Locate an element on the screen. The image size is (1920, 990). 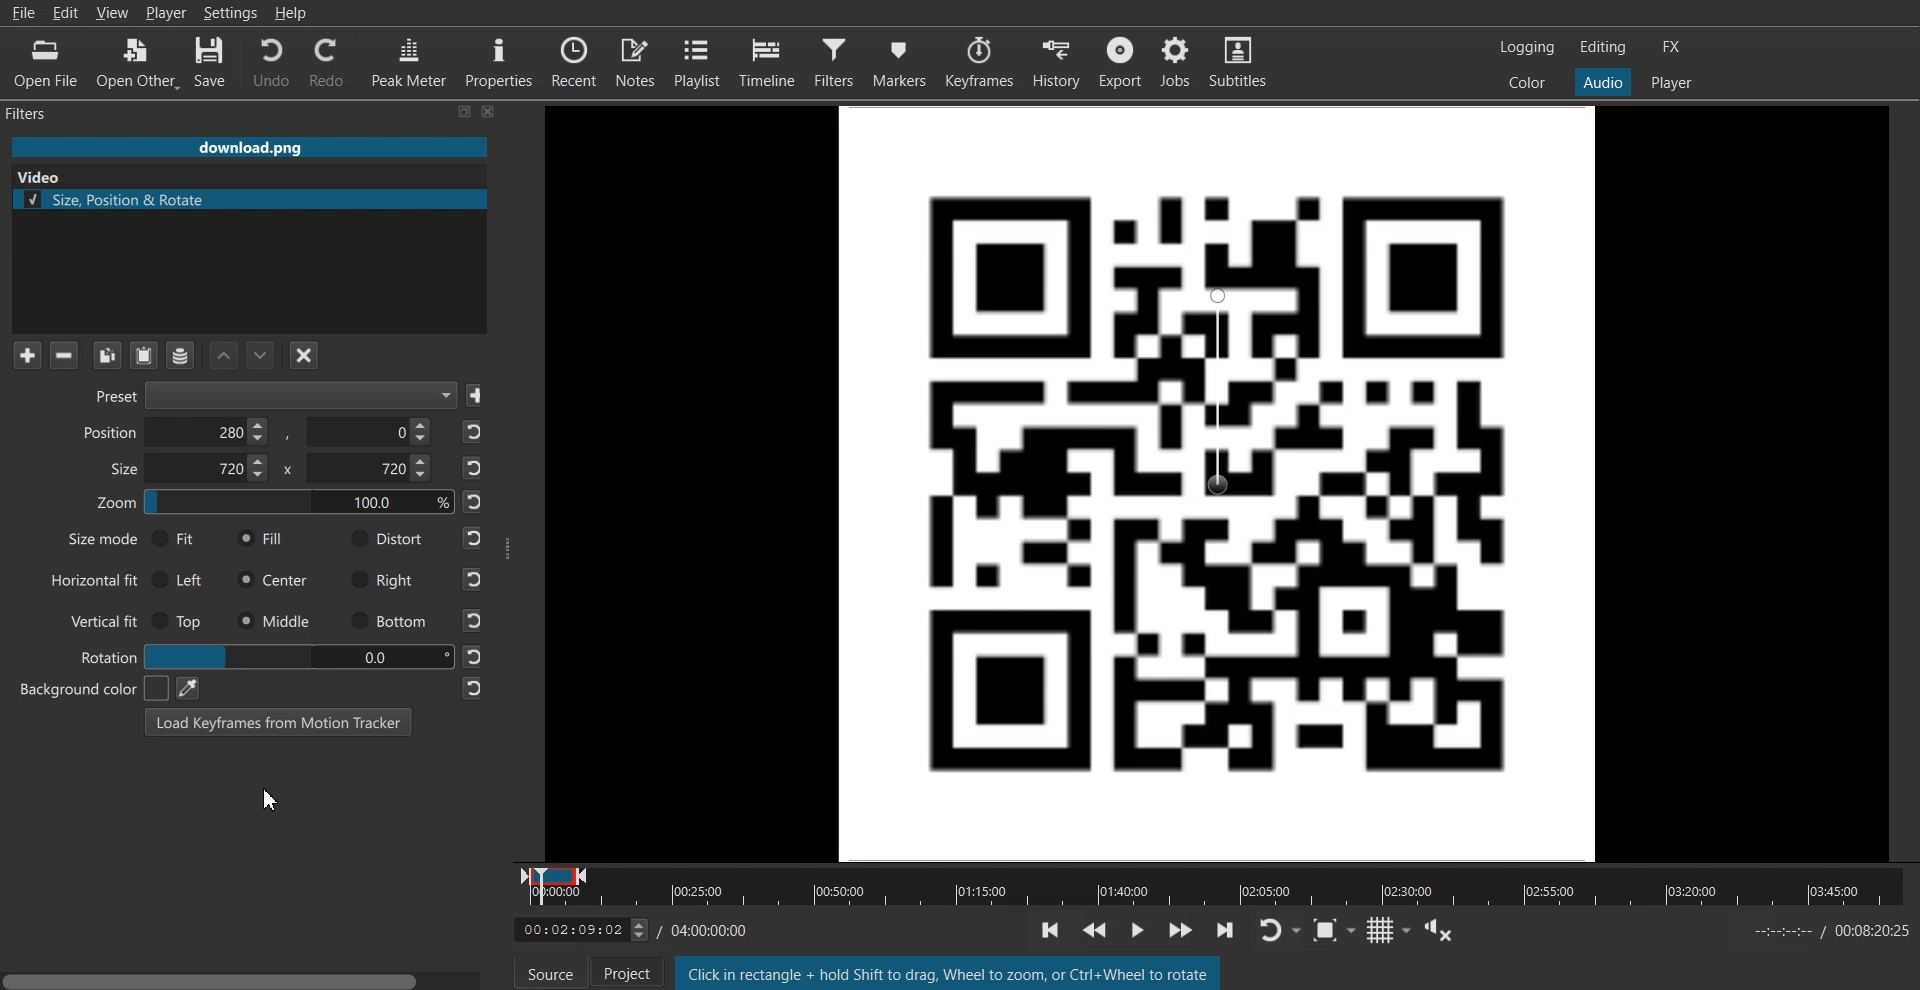
Add Filter is located at coordinates (27, 355).